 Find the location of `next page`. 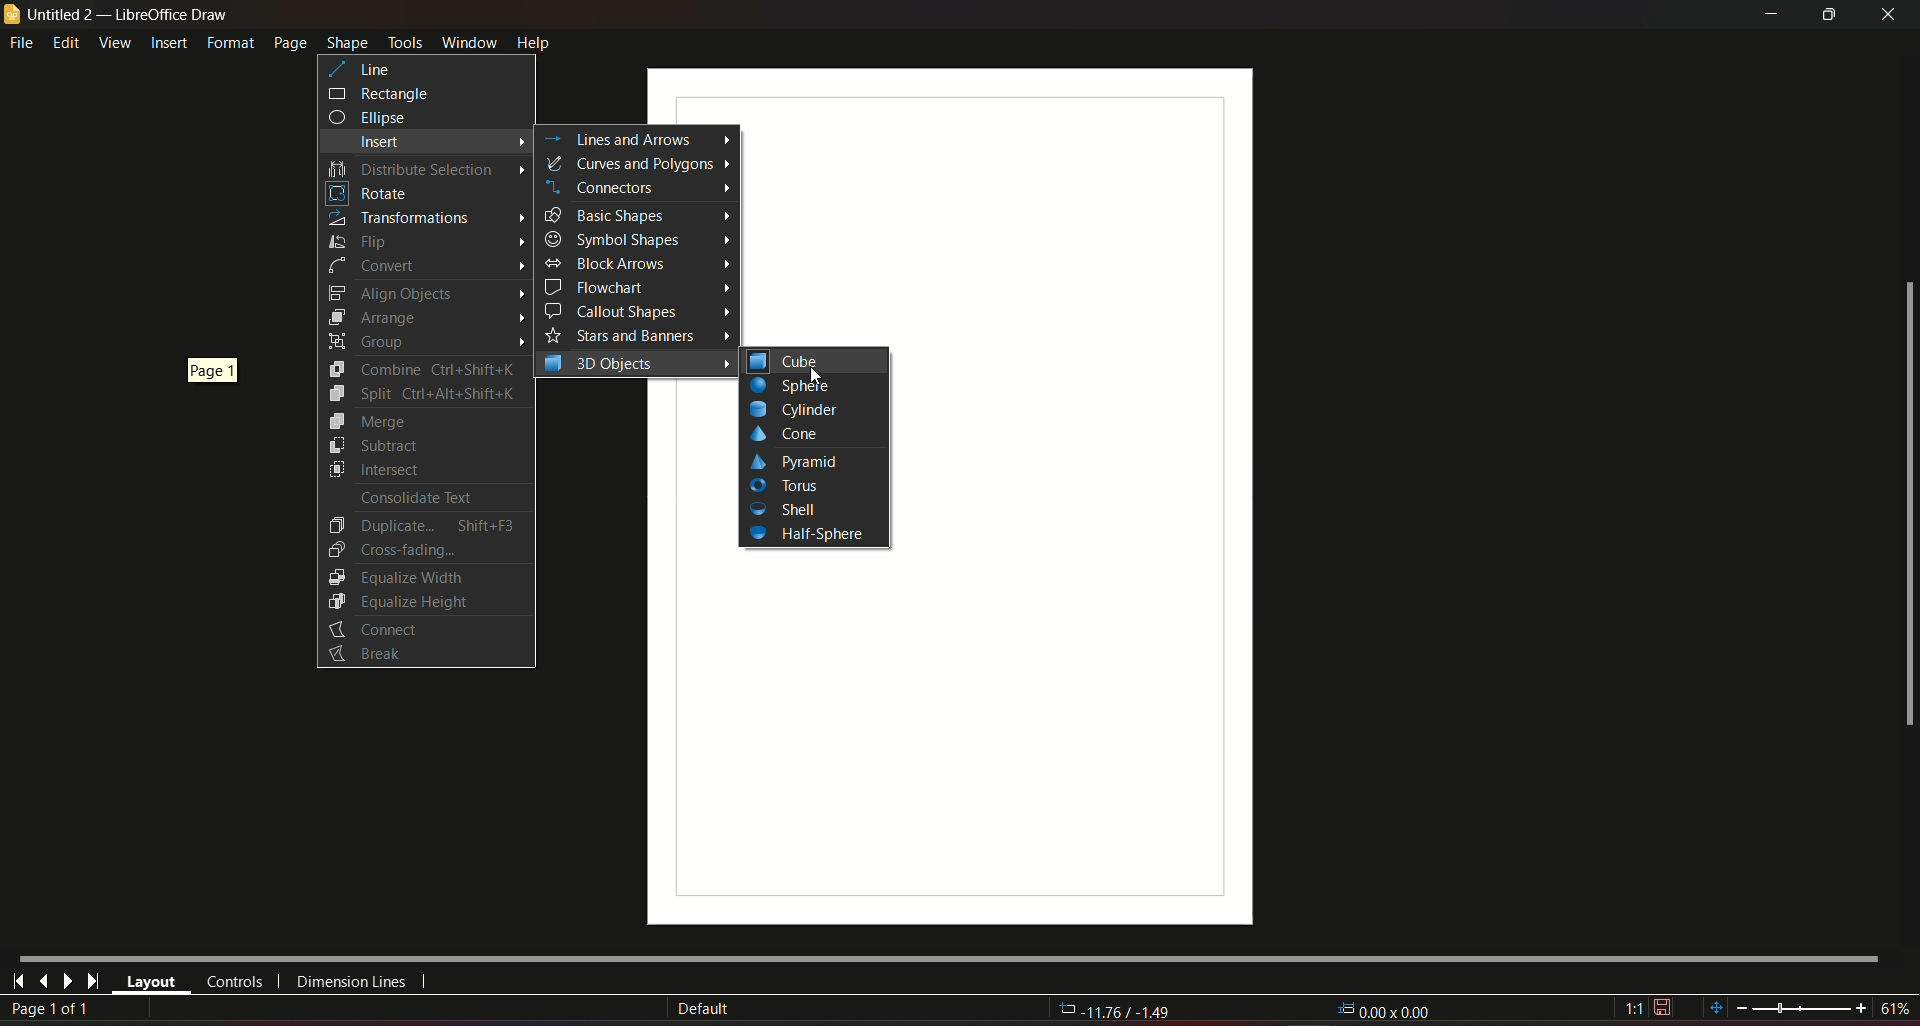

next page is located at coordinates (67, 981).